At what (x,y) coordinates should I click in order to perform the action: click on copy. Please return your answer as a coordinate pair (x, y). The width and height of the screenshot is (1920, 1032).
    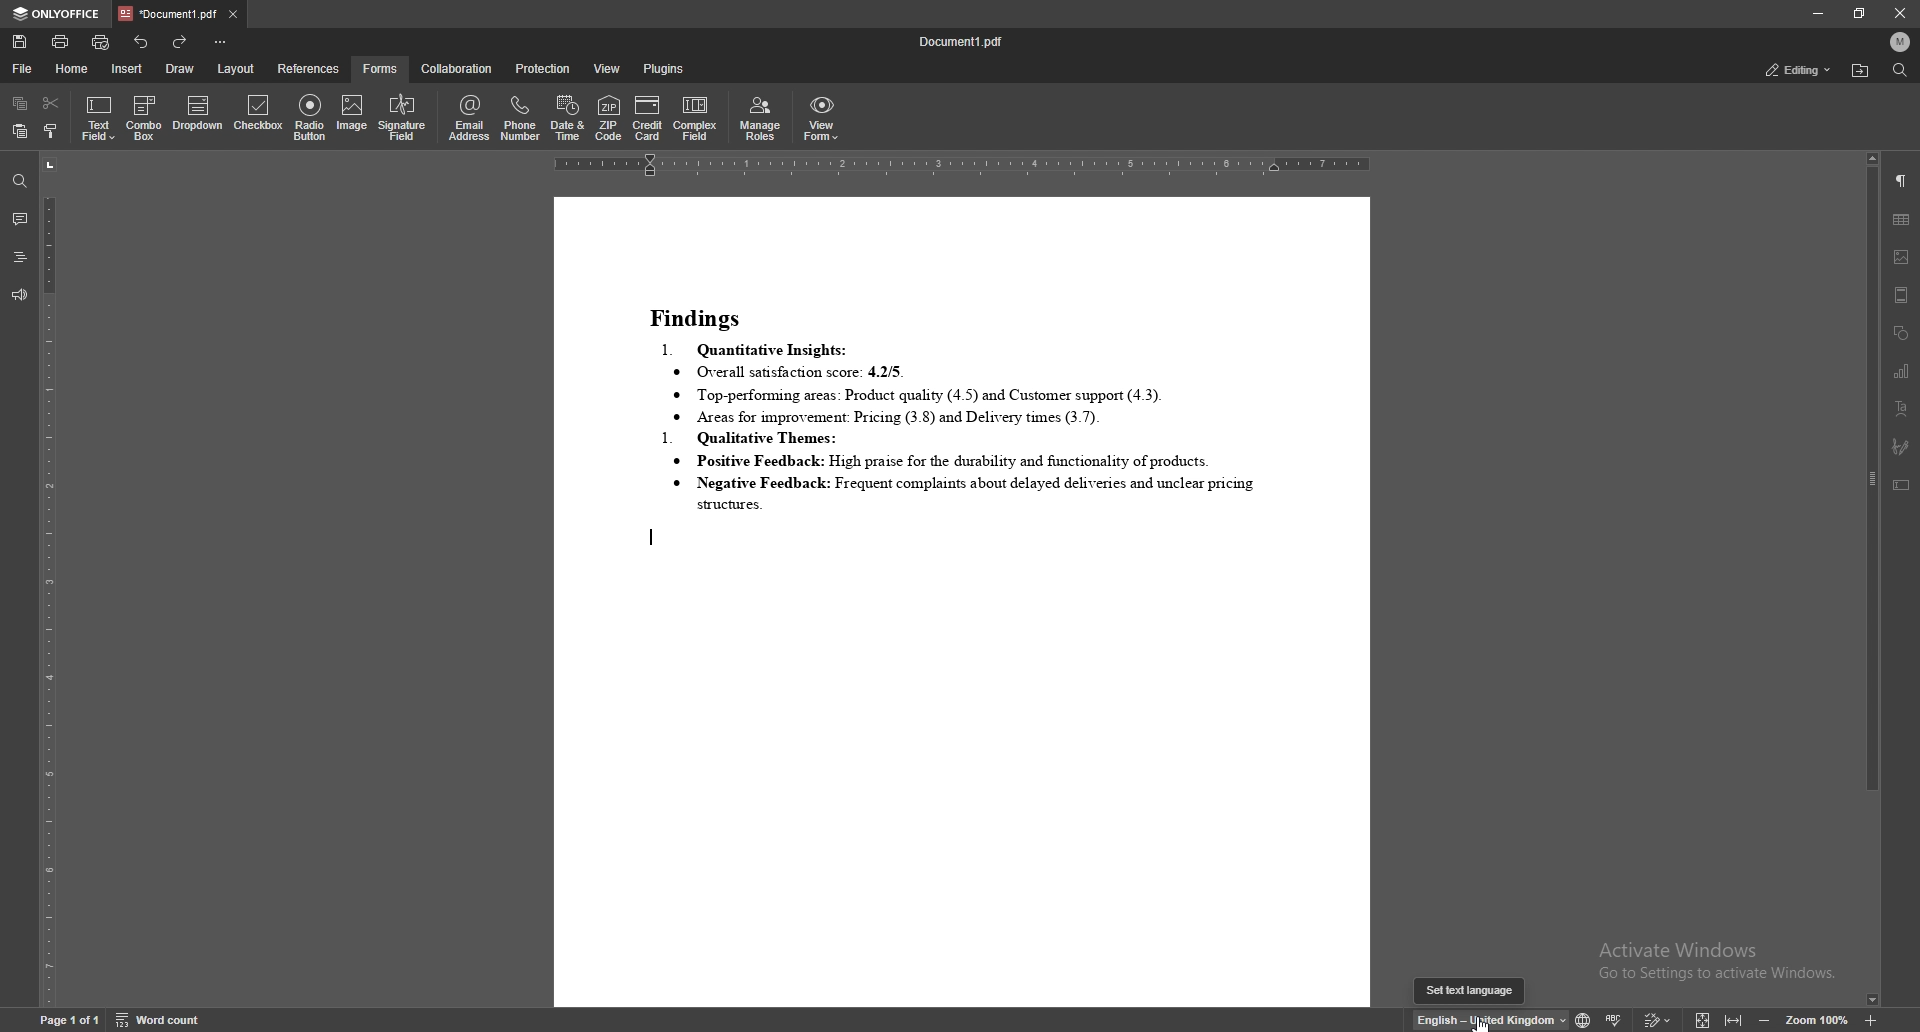
    Looking at the image, I should click on (20, 103).